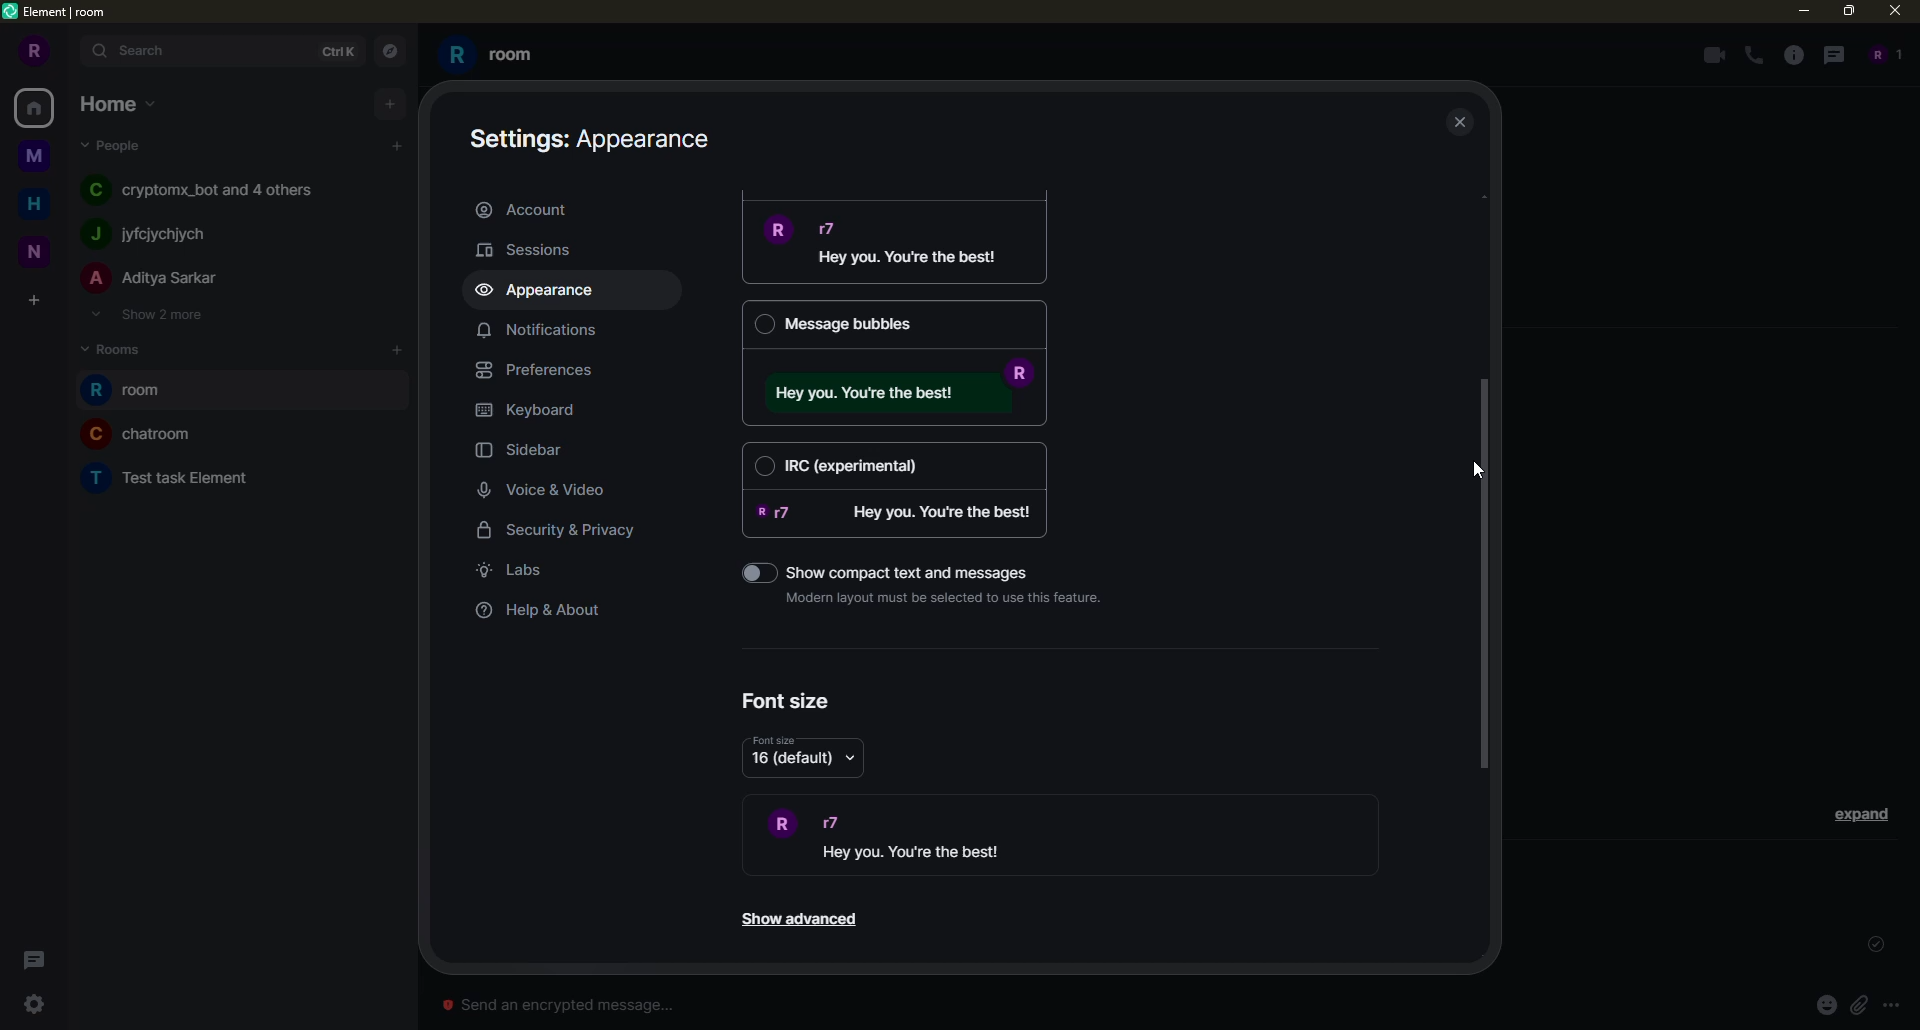 This screenshot has width=1920, height=1030. What do you see at coordinates (543, 291) in the screenshot?
I see `appearance` at bounding box center [543, 291].